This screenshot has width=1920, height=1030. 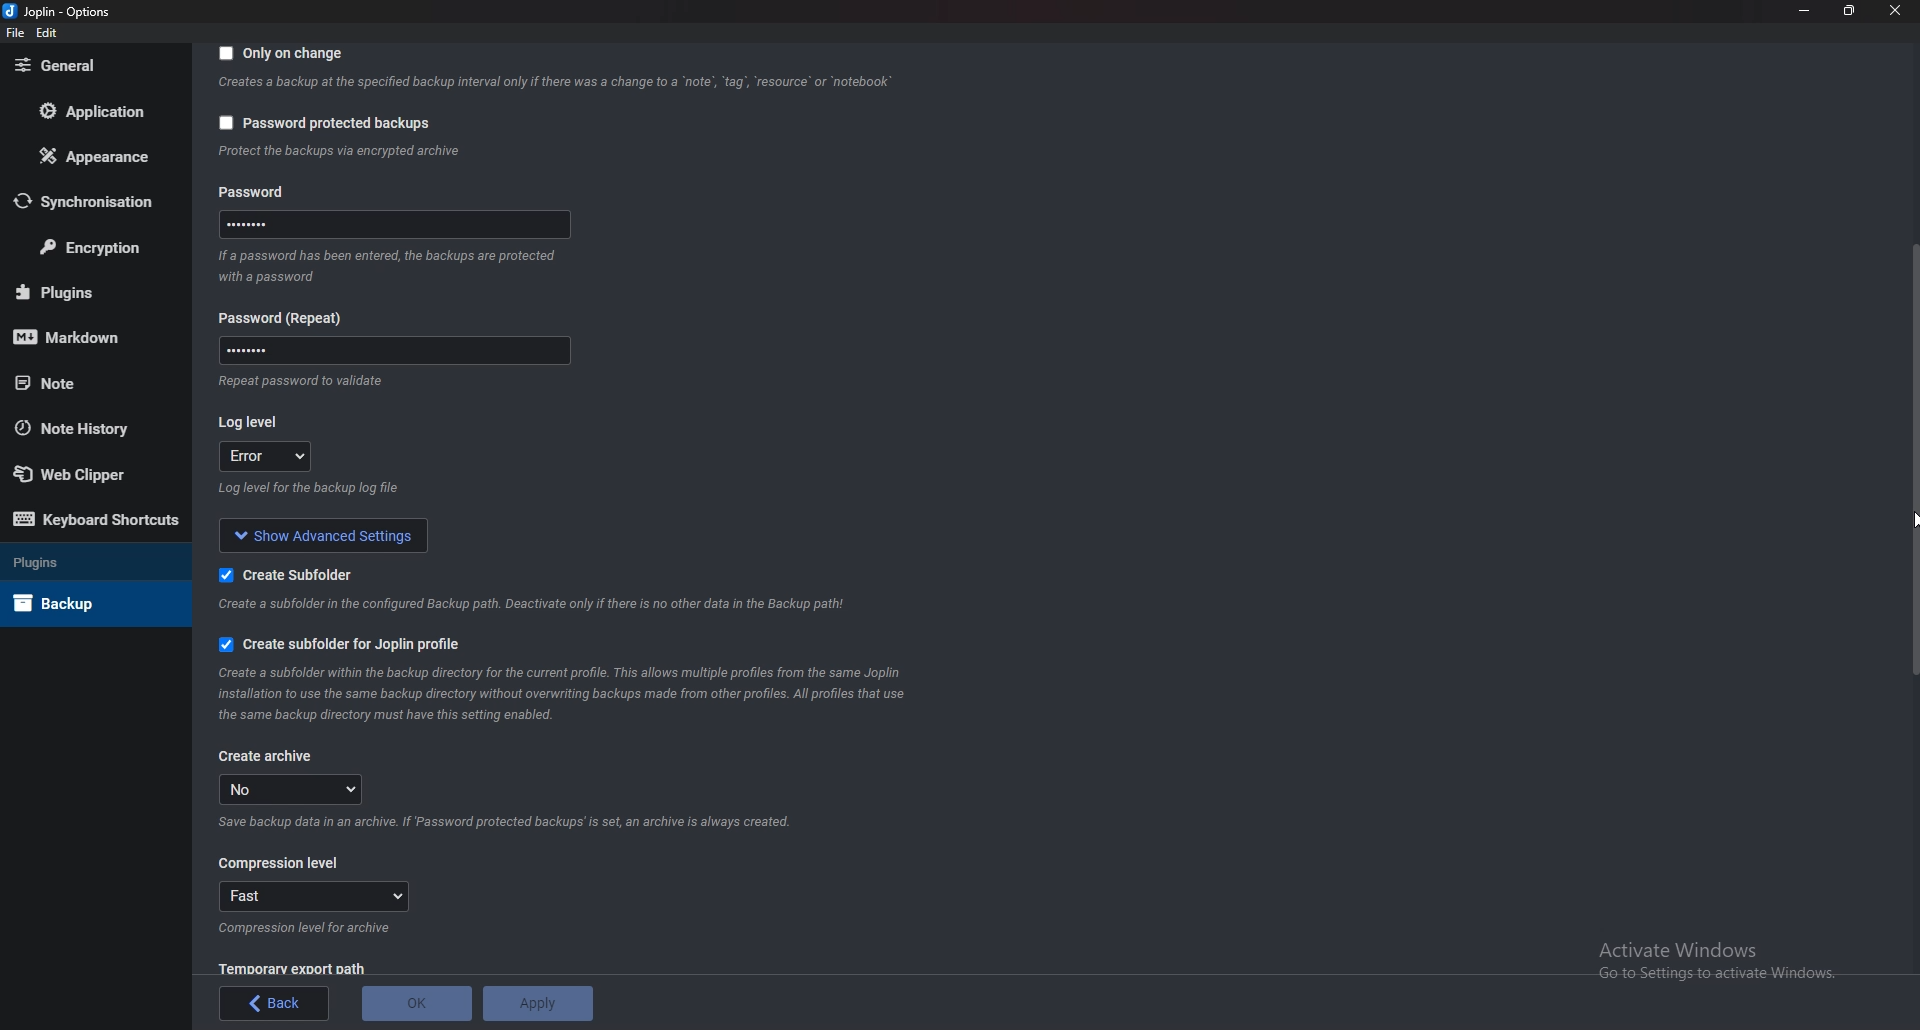 What do you see at coordinates (87, 427) in the screenshot?
I see `Note history` at bounding box center [87, 427].